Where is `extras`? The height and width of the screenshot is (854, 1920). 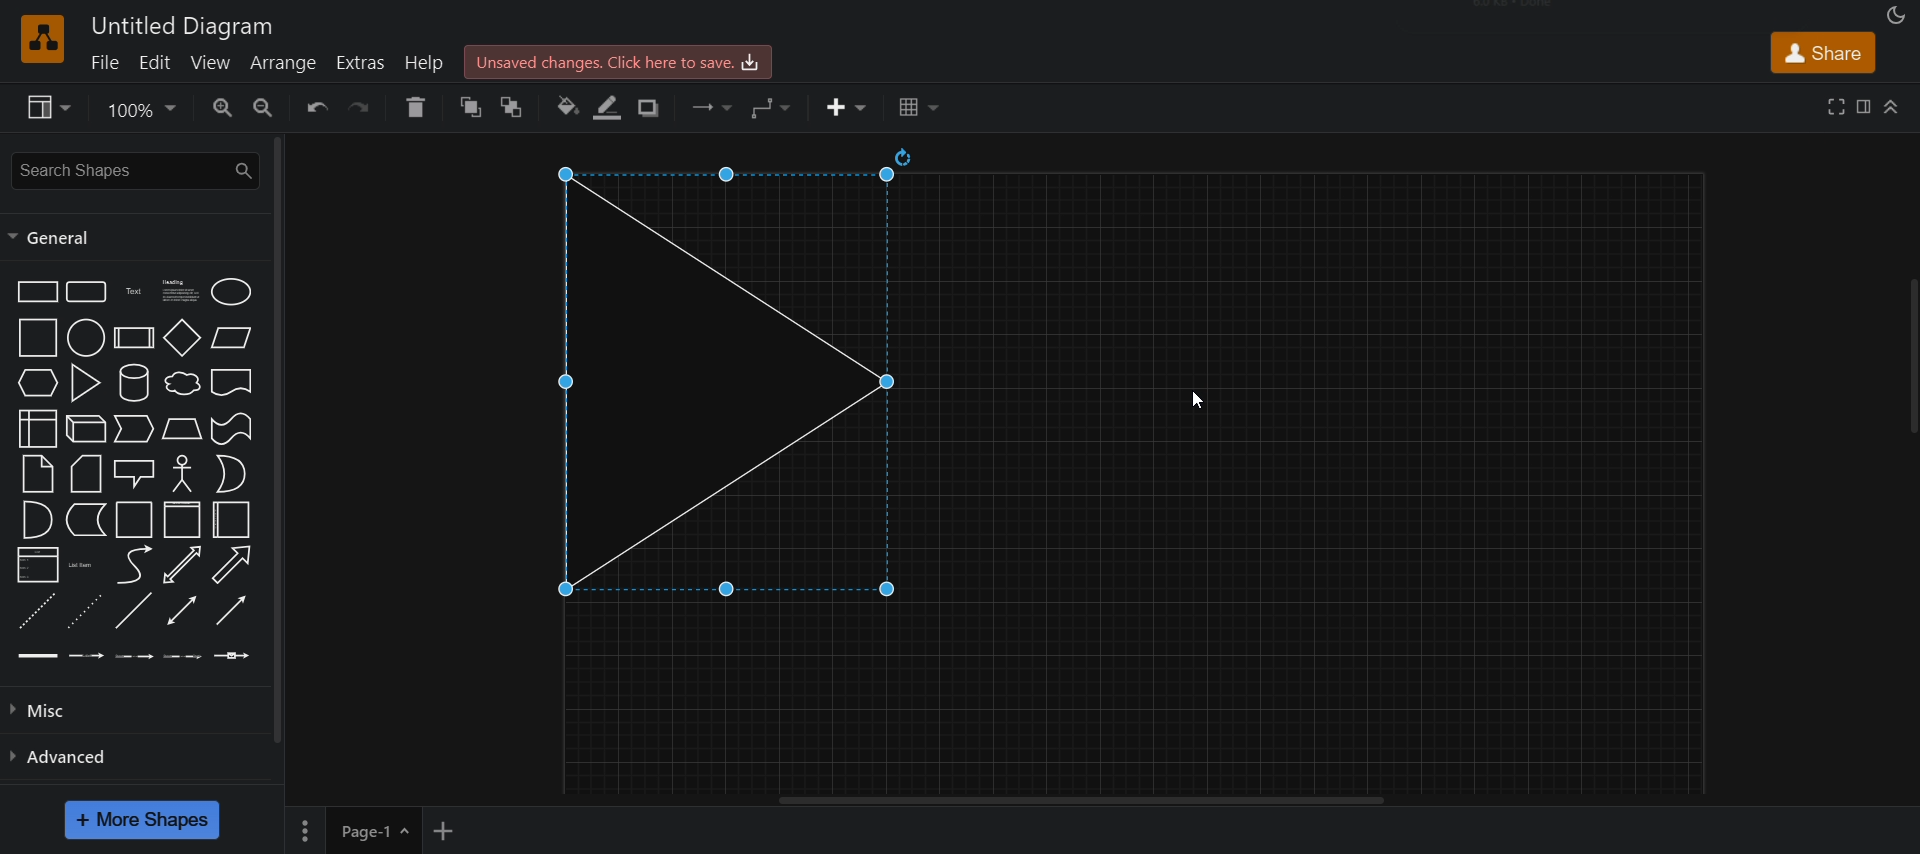 extras is located at coordinates (366, 62).